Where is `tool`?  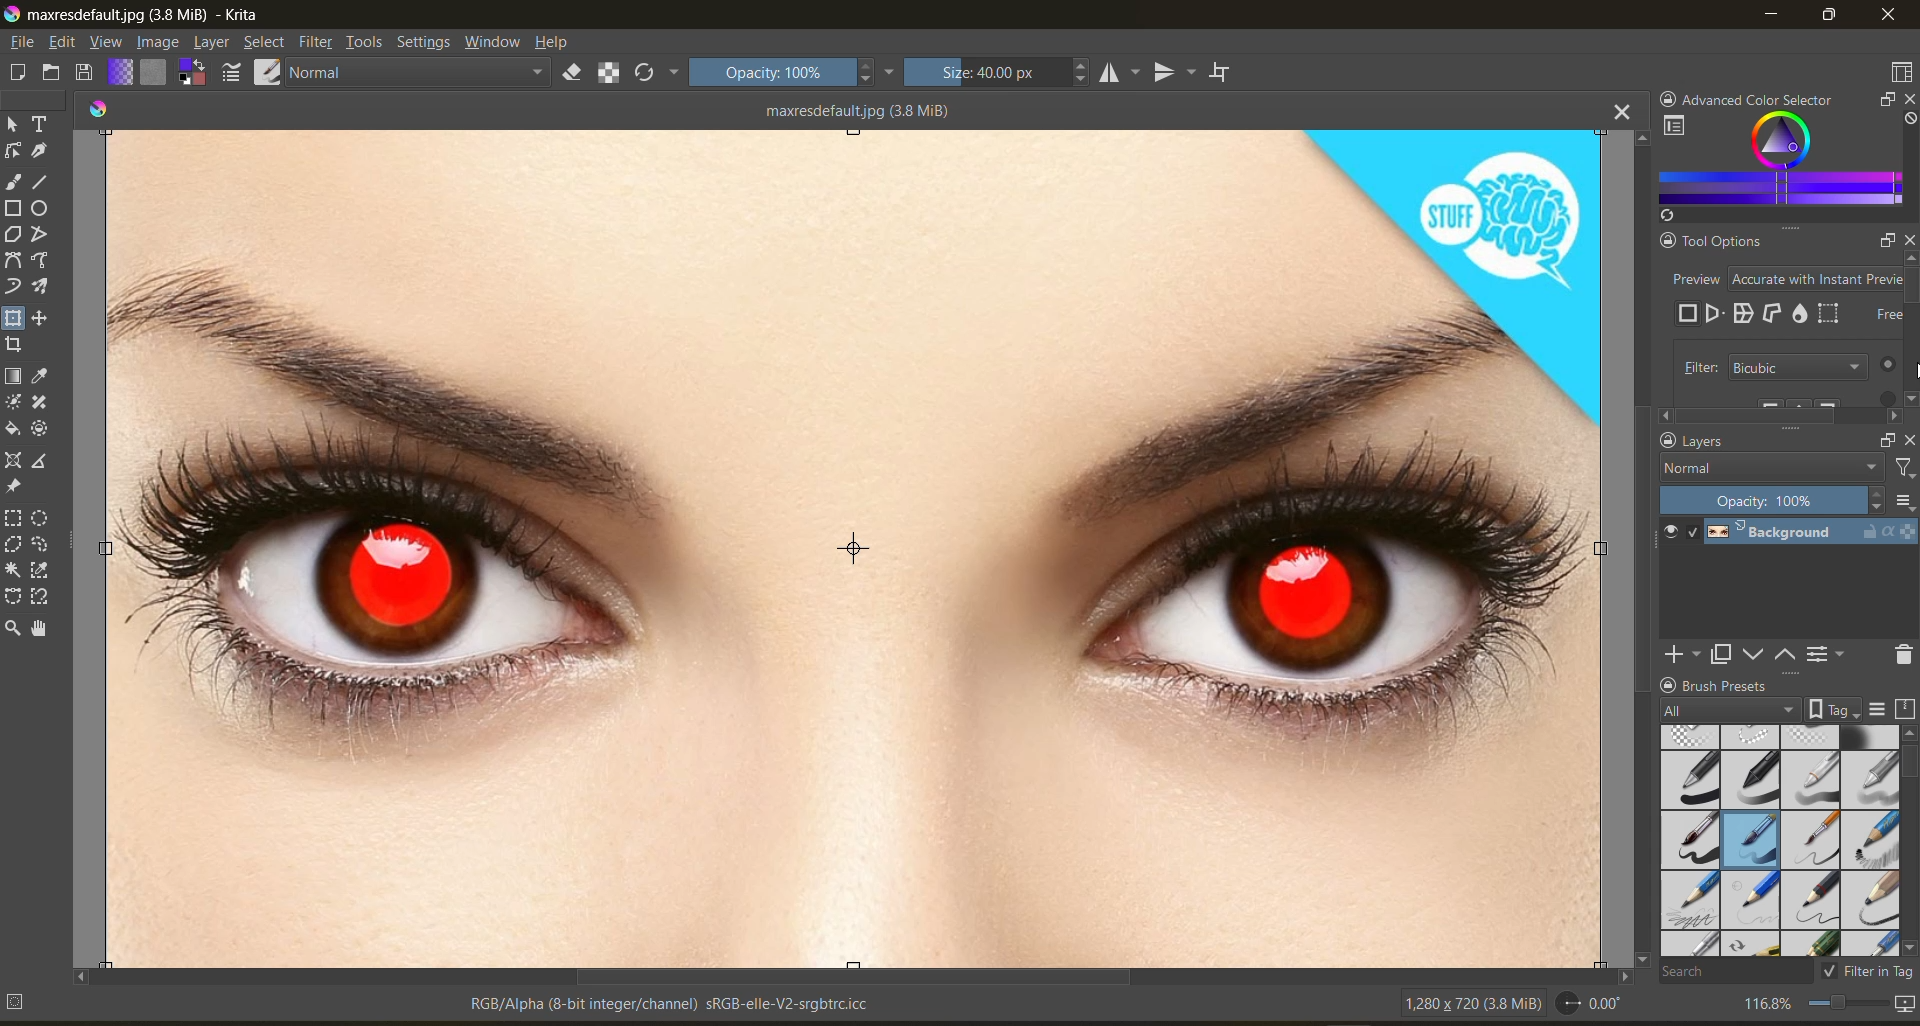
tool is located at coordinates (13, 261).